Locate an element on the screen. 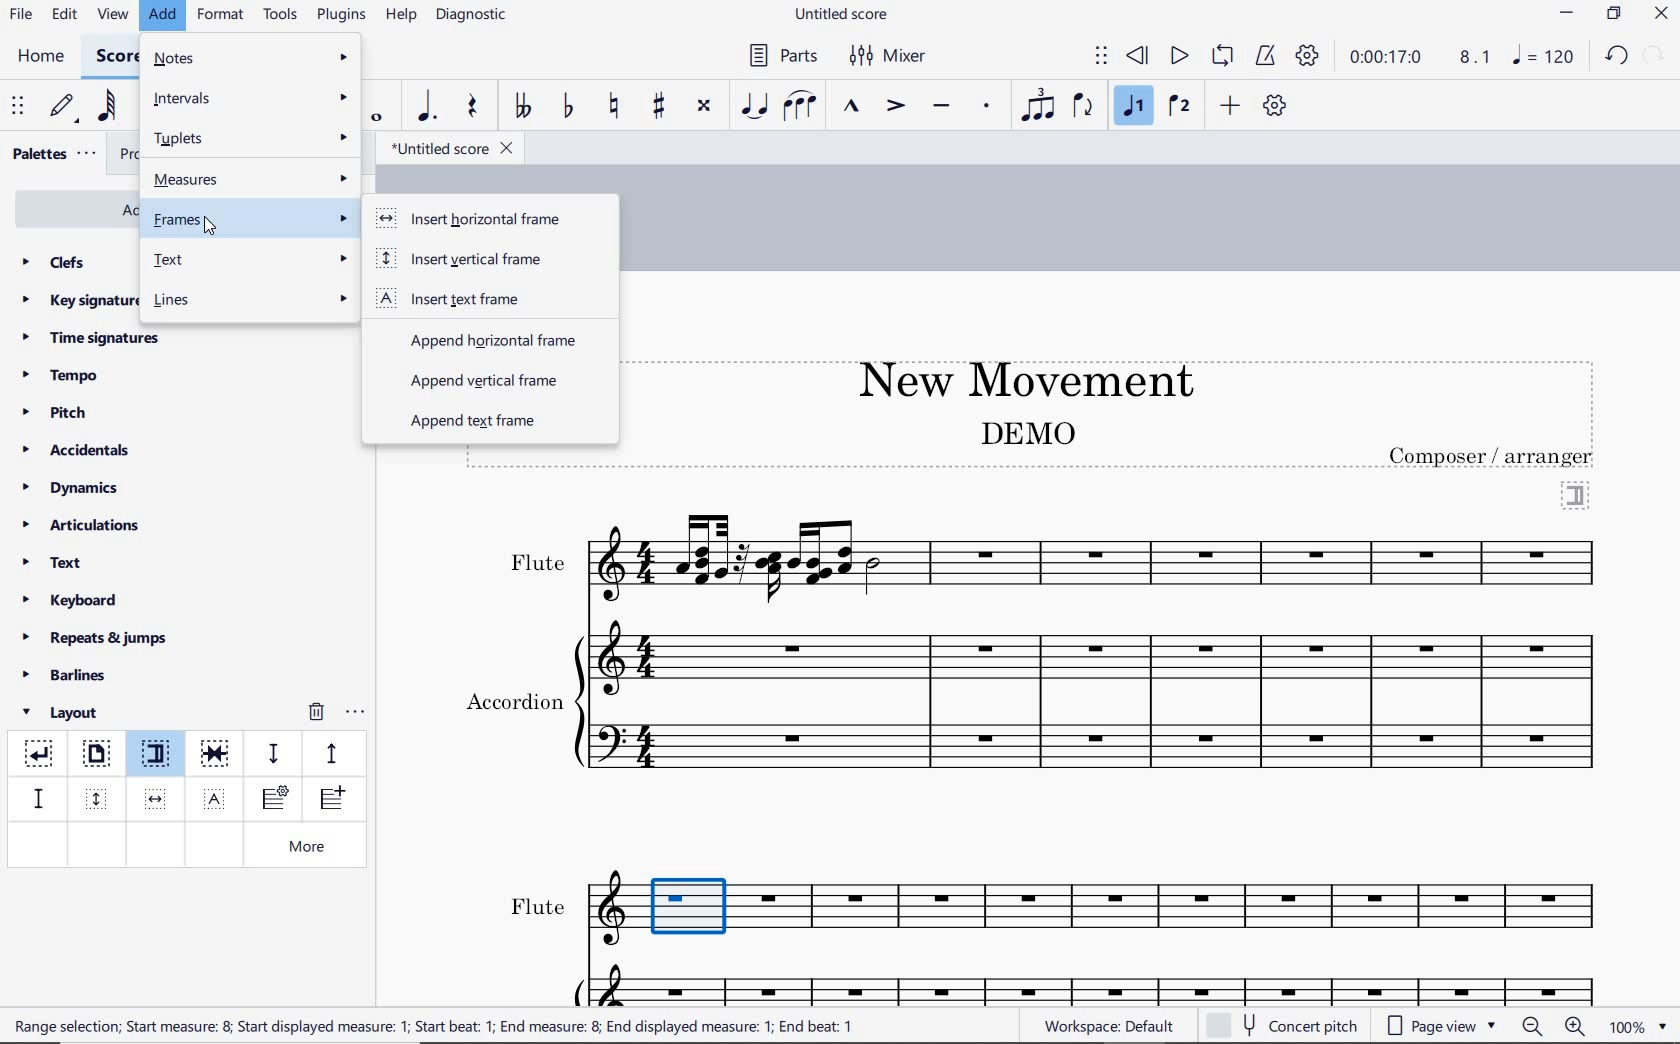 The width and height of the screenshot is (1680, 1044). home is located at coordinates (40, 56).